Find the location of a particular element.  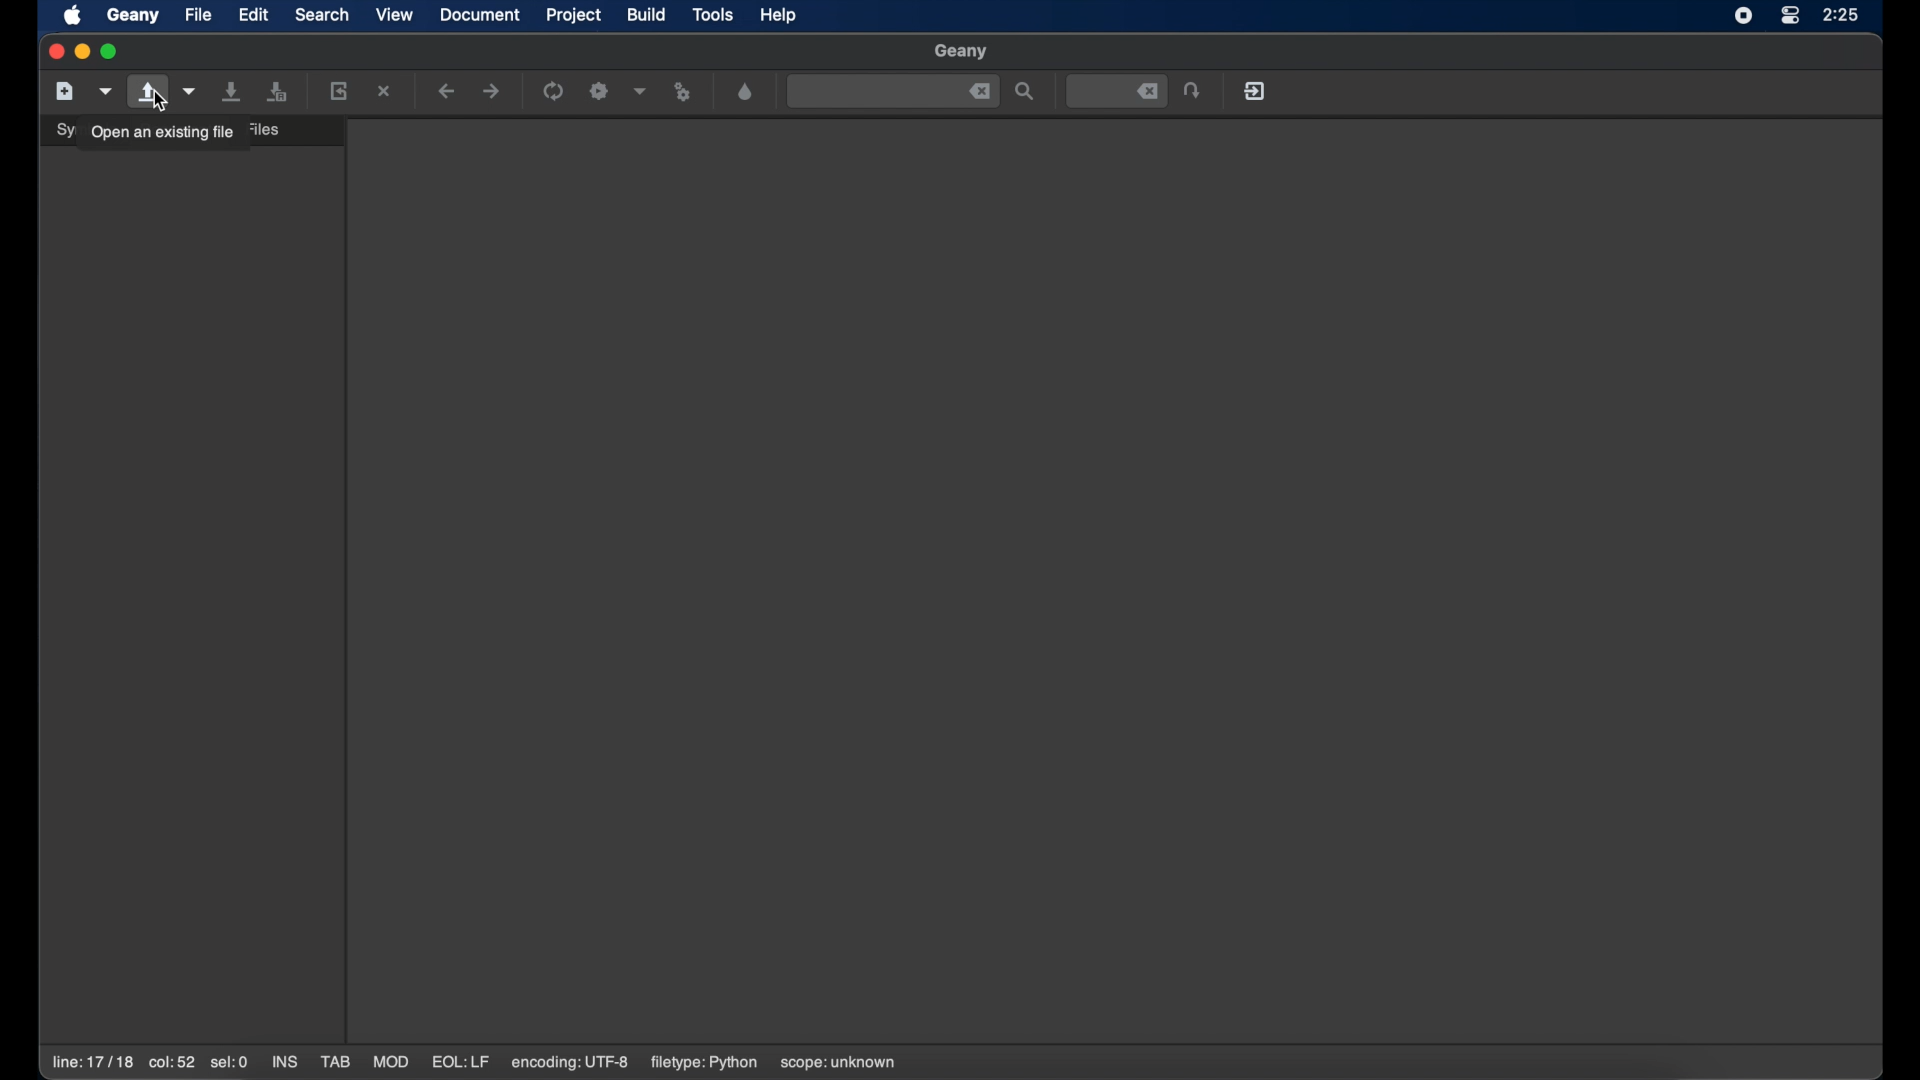

search is located at coordinates (322, 14).